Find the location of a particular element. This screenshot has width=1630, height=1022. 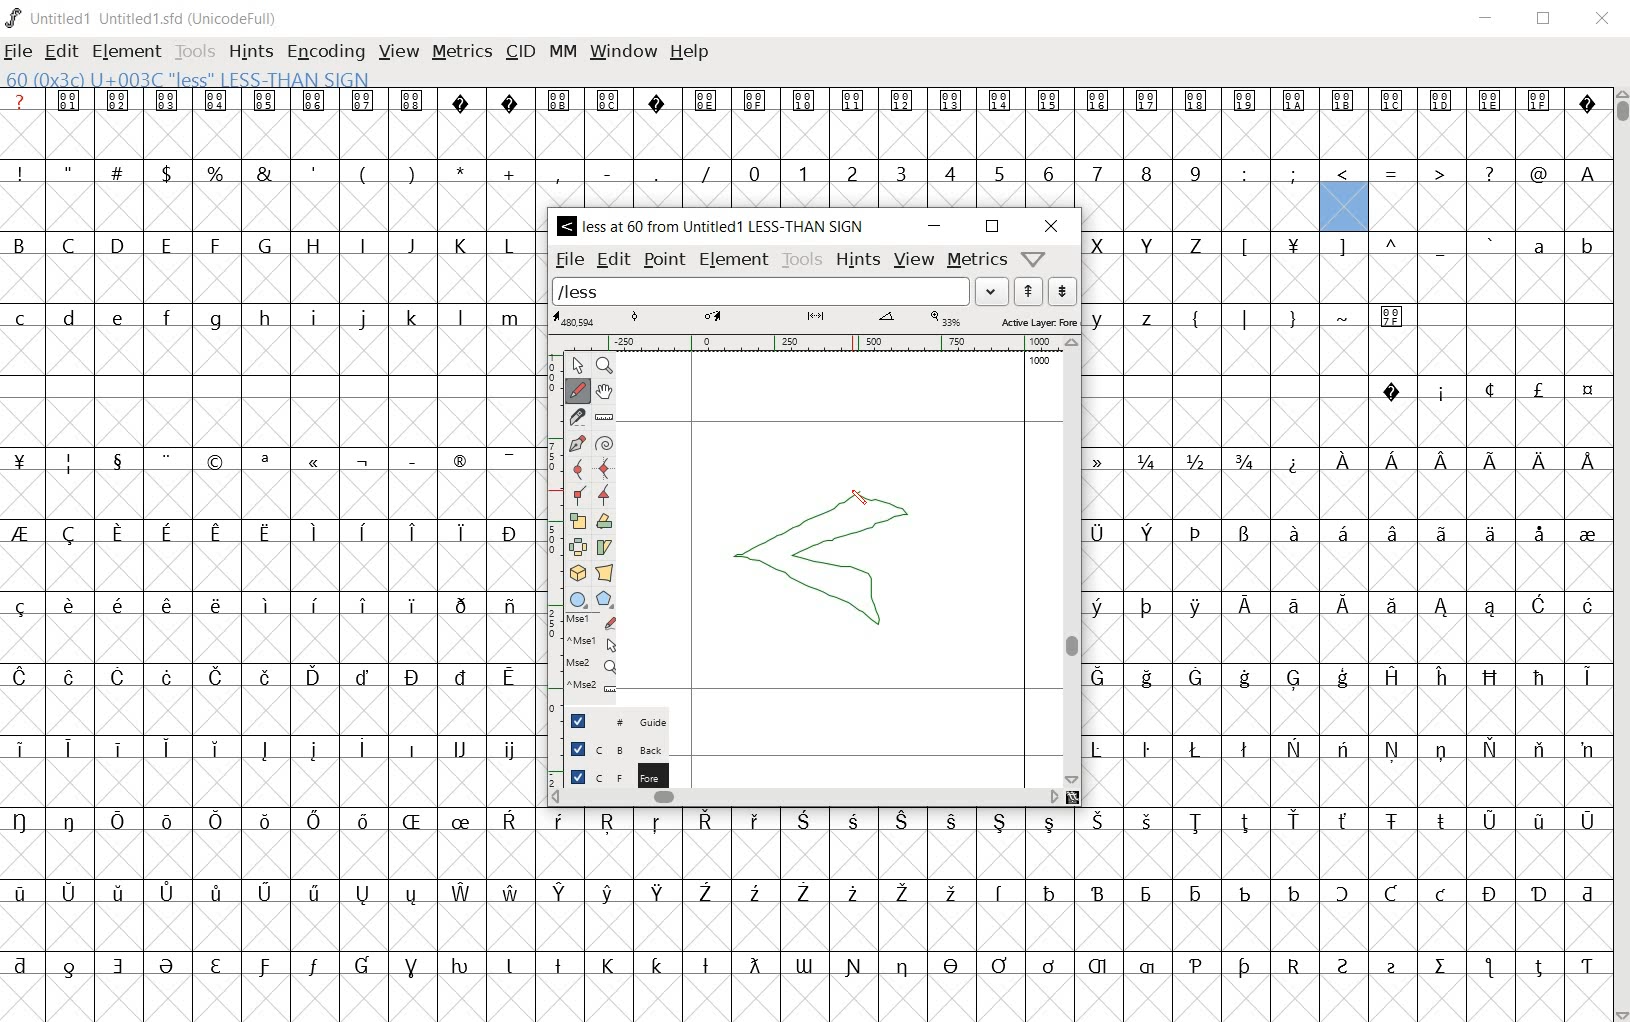

encoding is located at coordinates (322, 50).